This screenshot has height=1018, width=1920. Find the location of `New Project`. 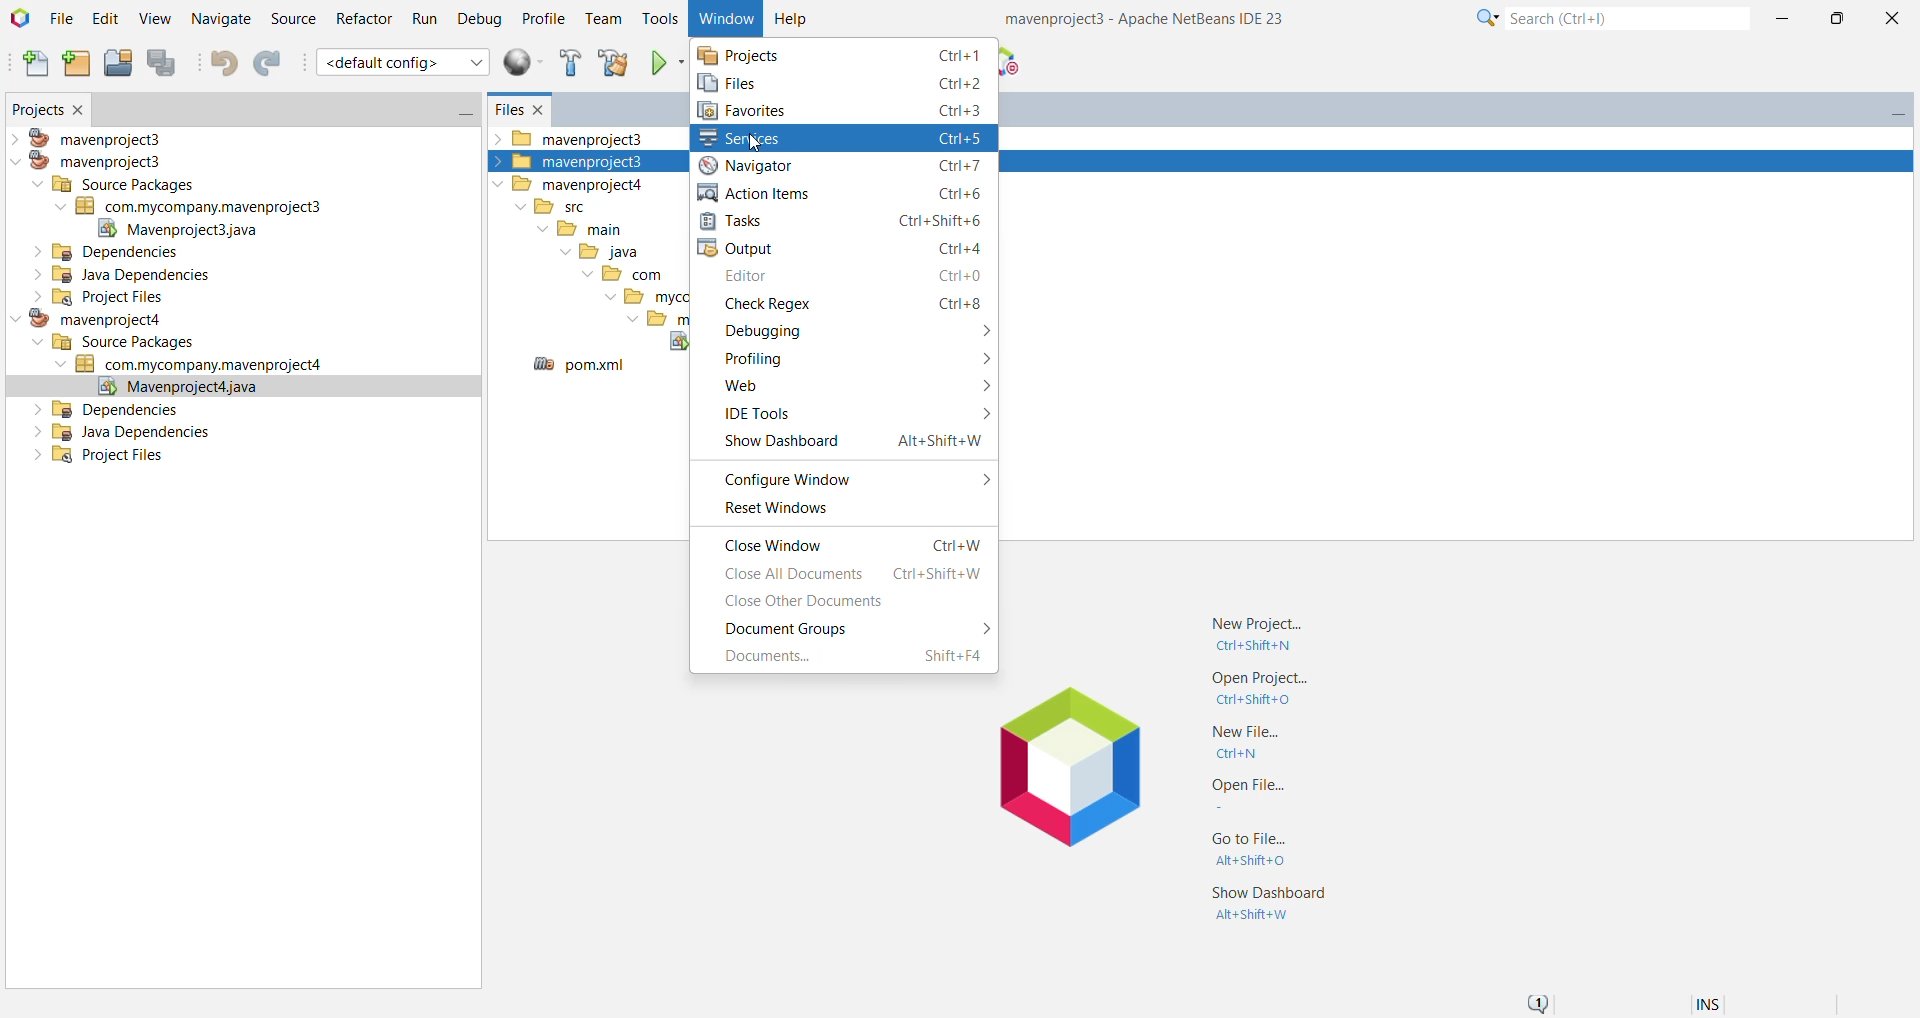

New Project is located at coordinates (72, 63).